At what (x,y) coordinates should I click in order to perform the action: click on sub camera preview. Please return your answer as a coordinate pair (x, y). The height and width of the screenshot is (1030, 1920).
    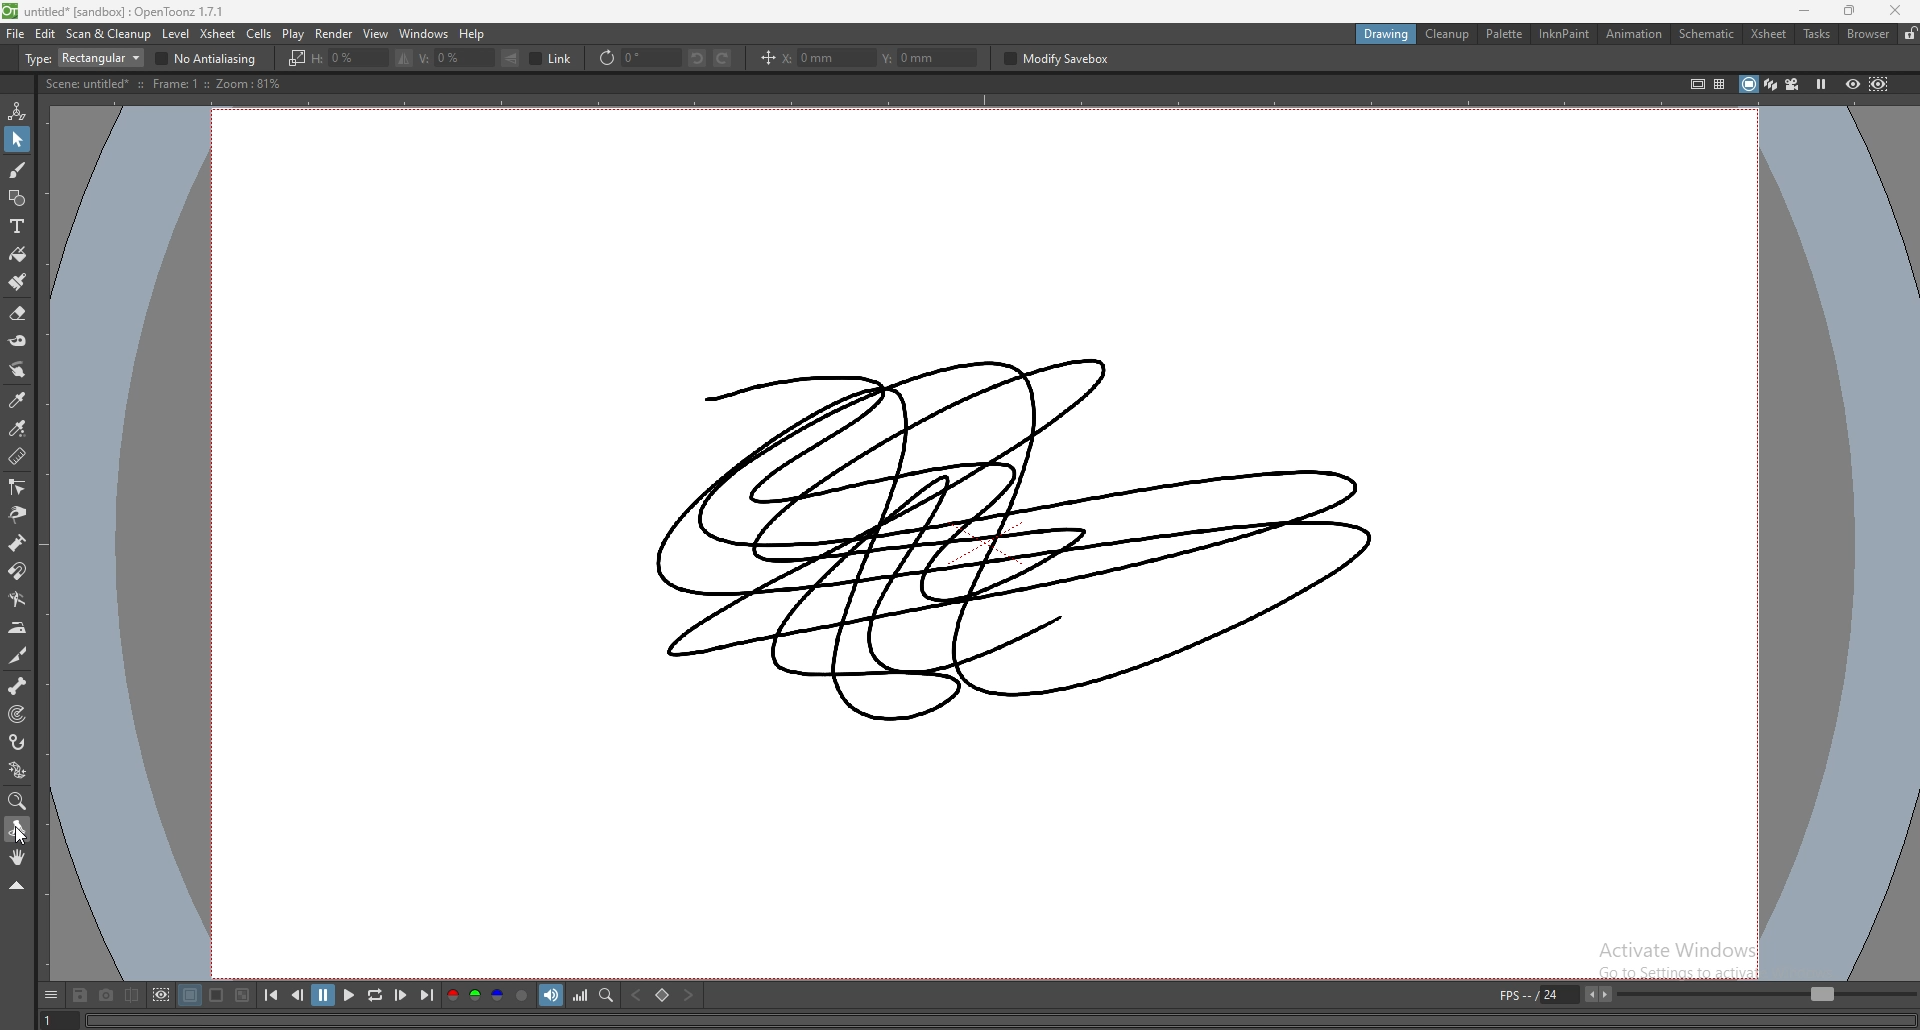
    Looking at the image, I should click on (1879, 84).